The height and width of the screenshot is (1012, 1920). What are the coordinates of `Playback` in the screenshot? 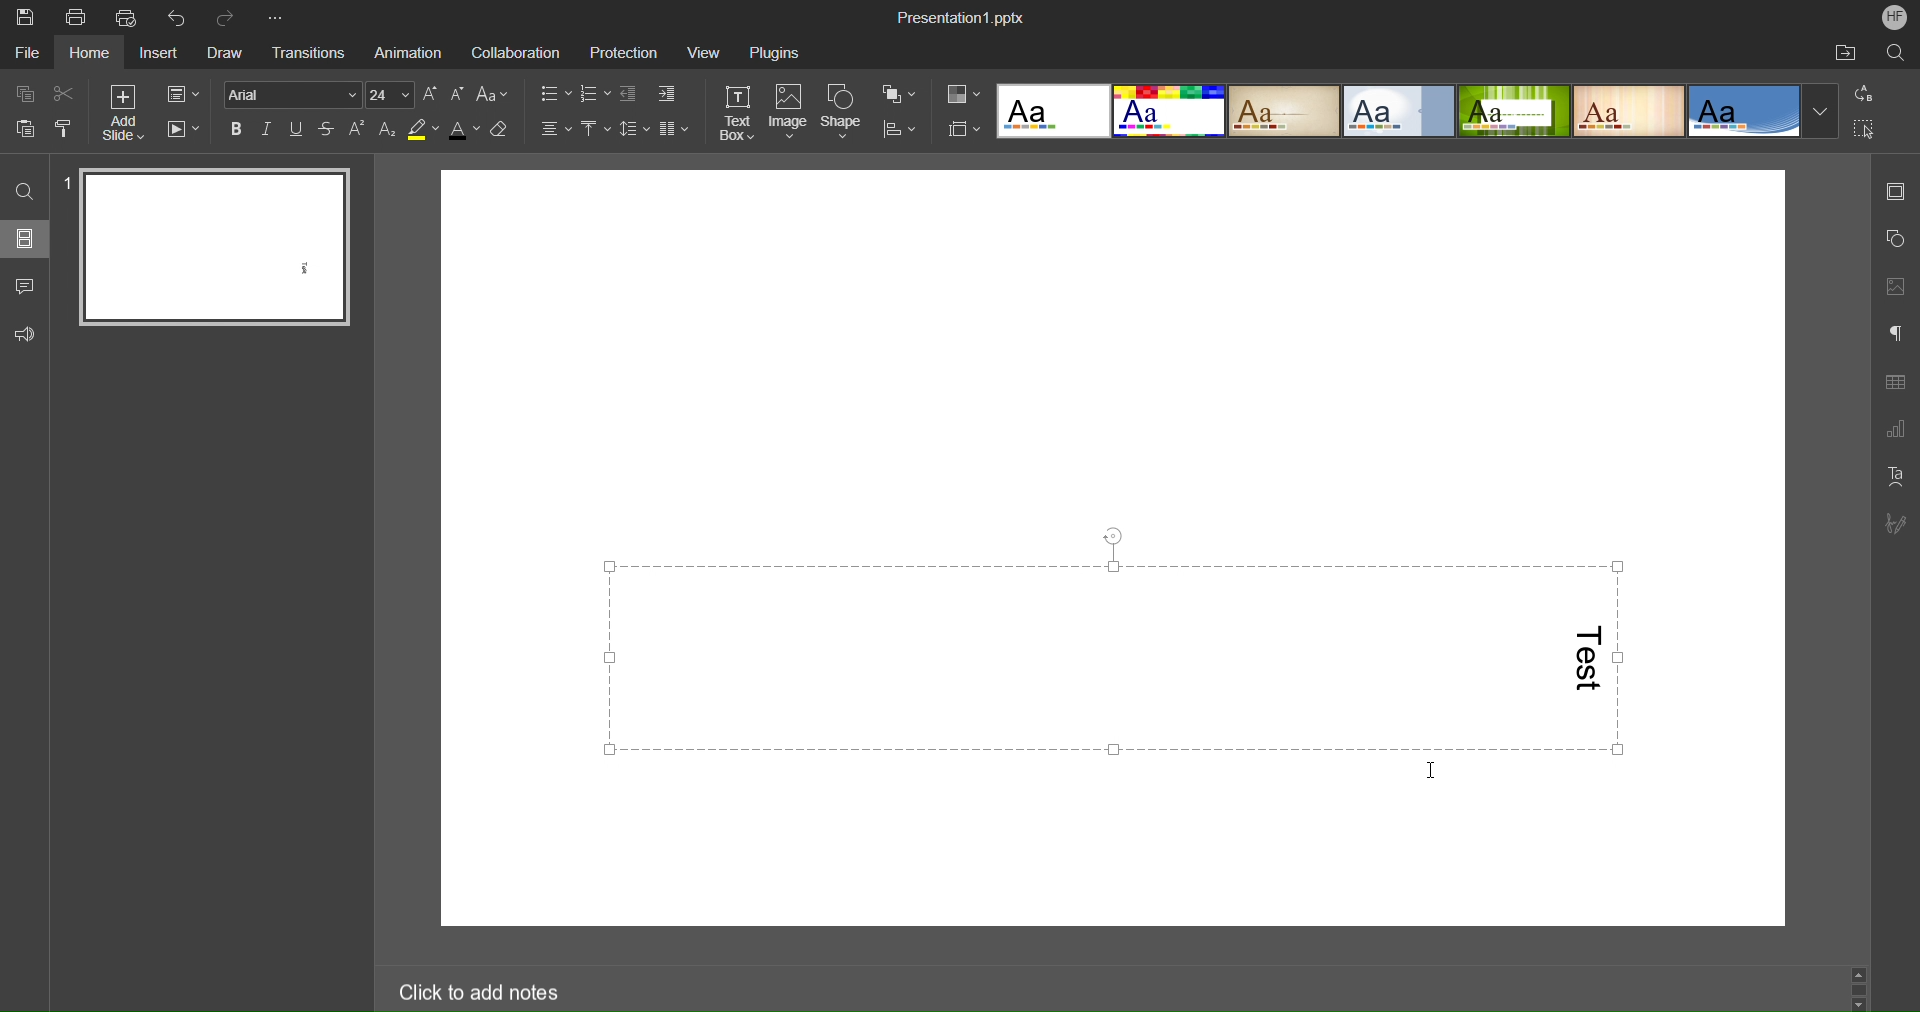 It's located at (186, 130).